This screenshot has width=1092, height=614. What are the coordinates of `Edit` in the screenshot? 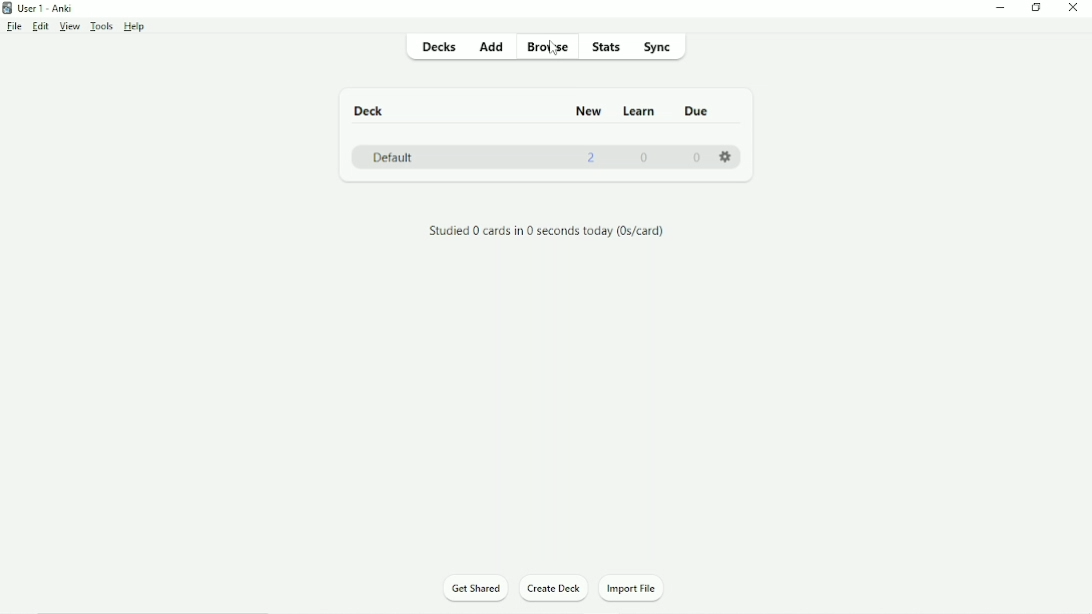 It's located at (38, 27).